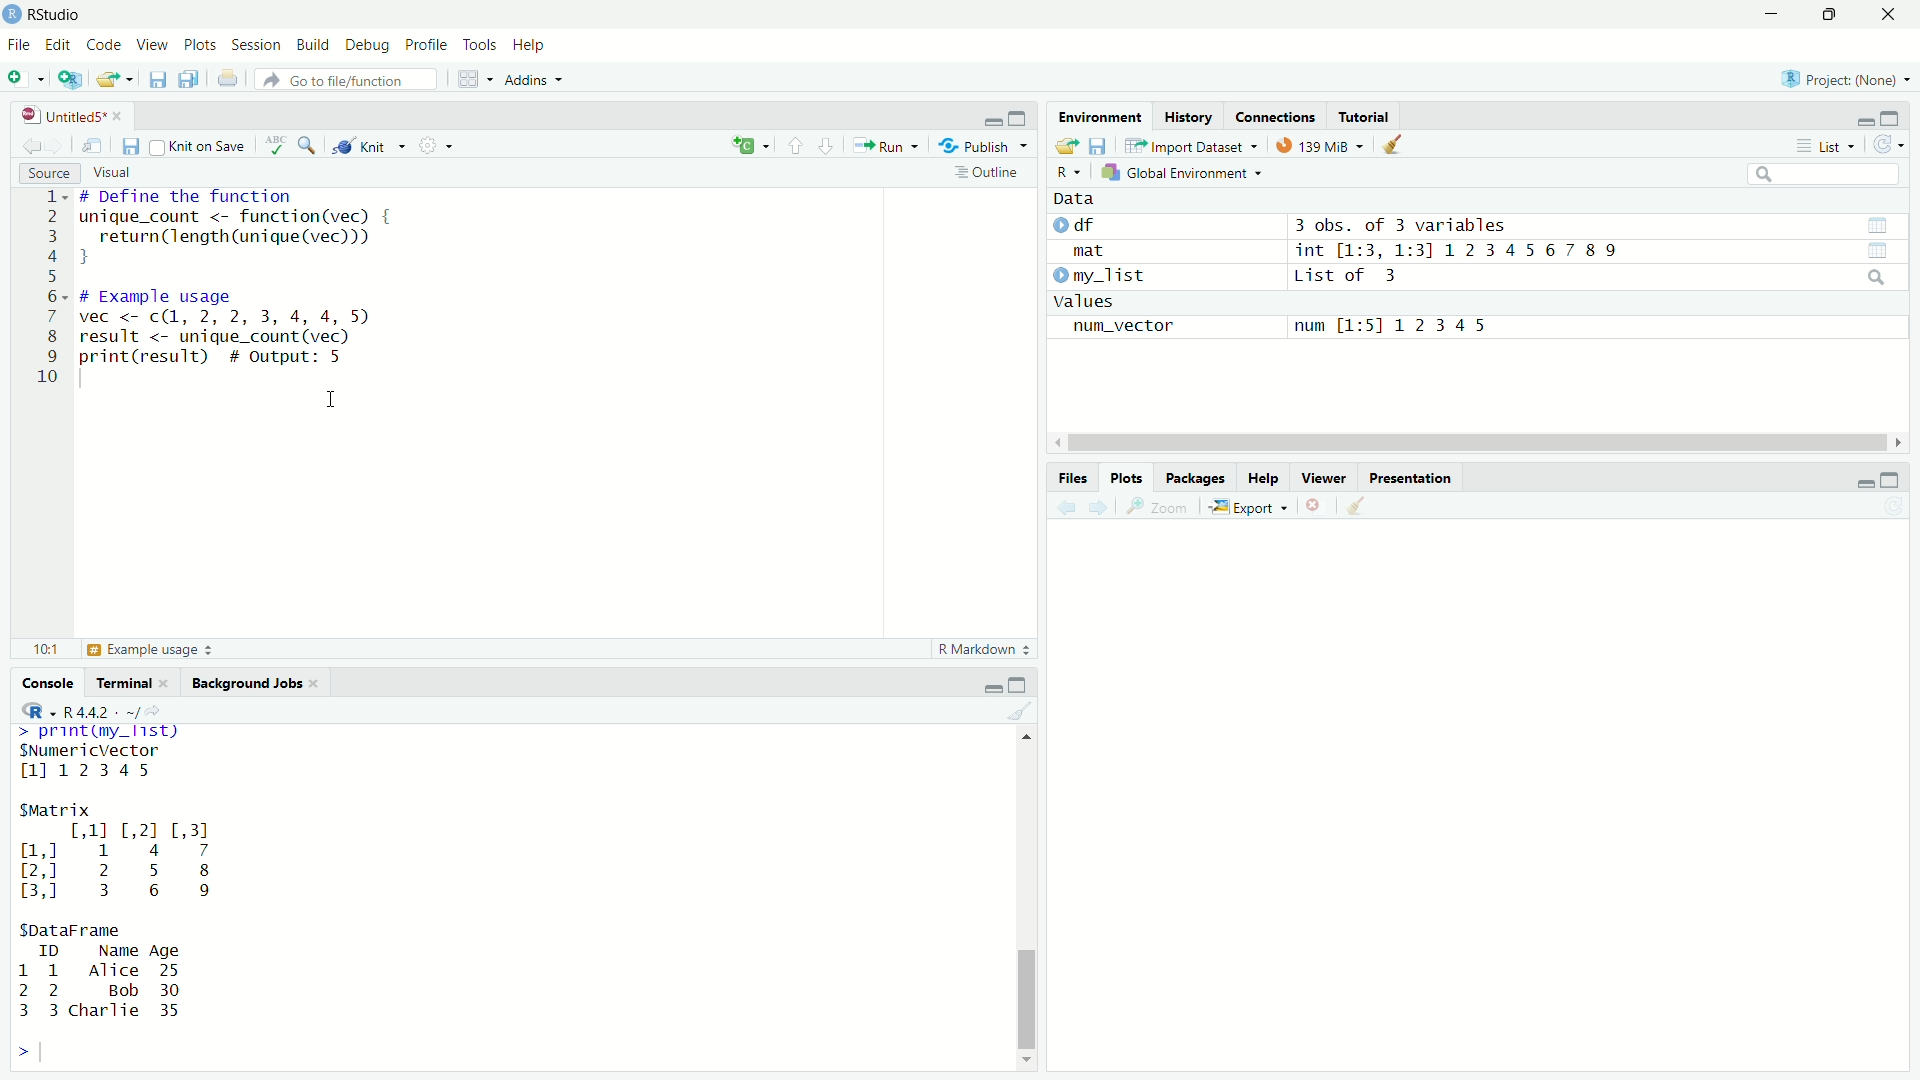 The image size is (1920, 1080). Describe the element at coordinates (1018, 685) in the screenshot. I see `maximize` at that location.